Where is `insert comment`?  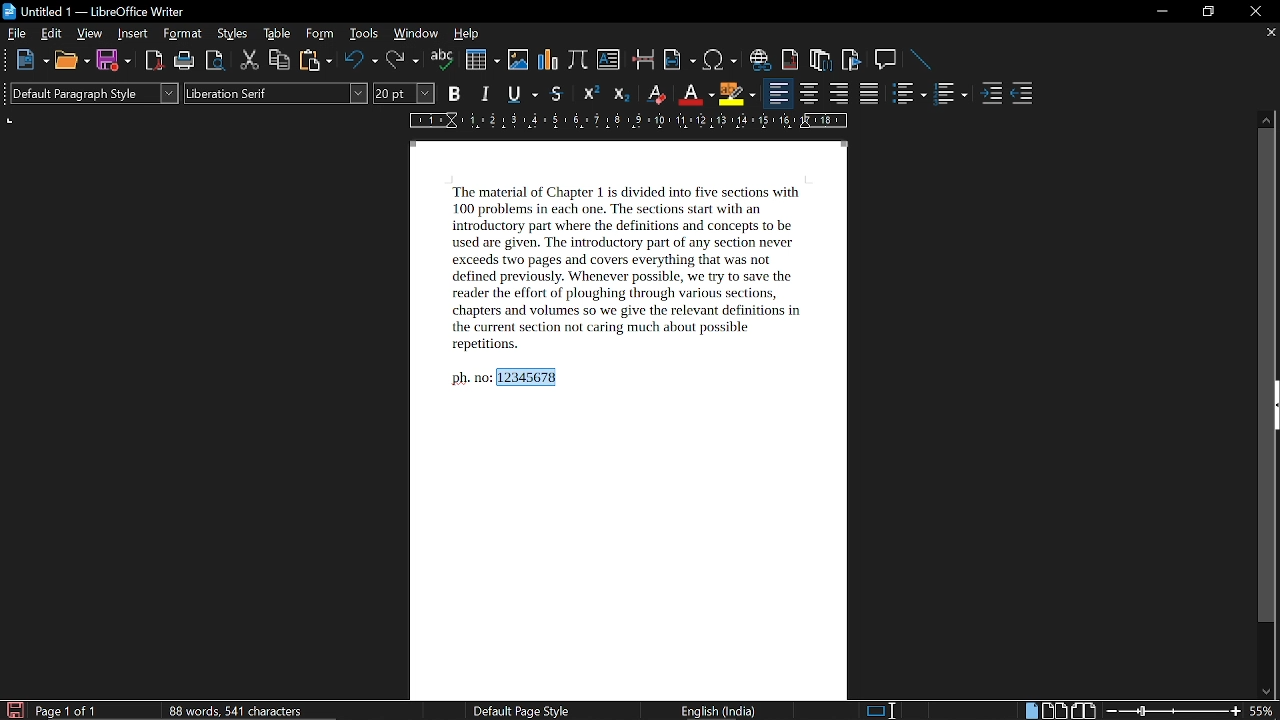
insert comment is located at coordinates (885, 59).